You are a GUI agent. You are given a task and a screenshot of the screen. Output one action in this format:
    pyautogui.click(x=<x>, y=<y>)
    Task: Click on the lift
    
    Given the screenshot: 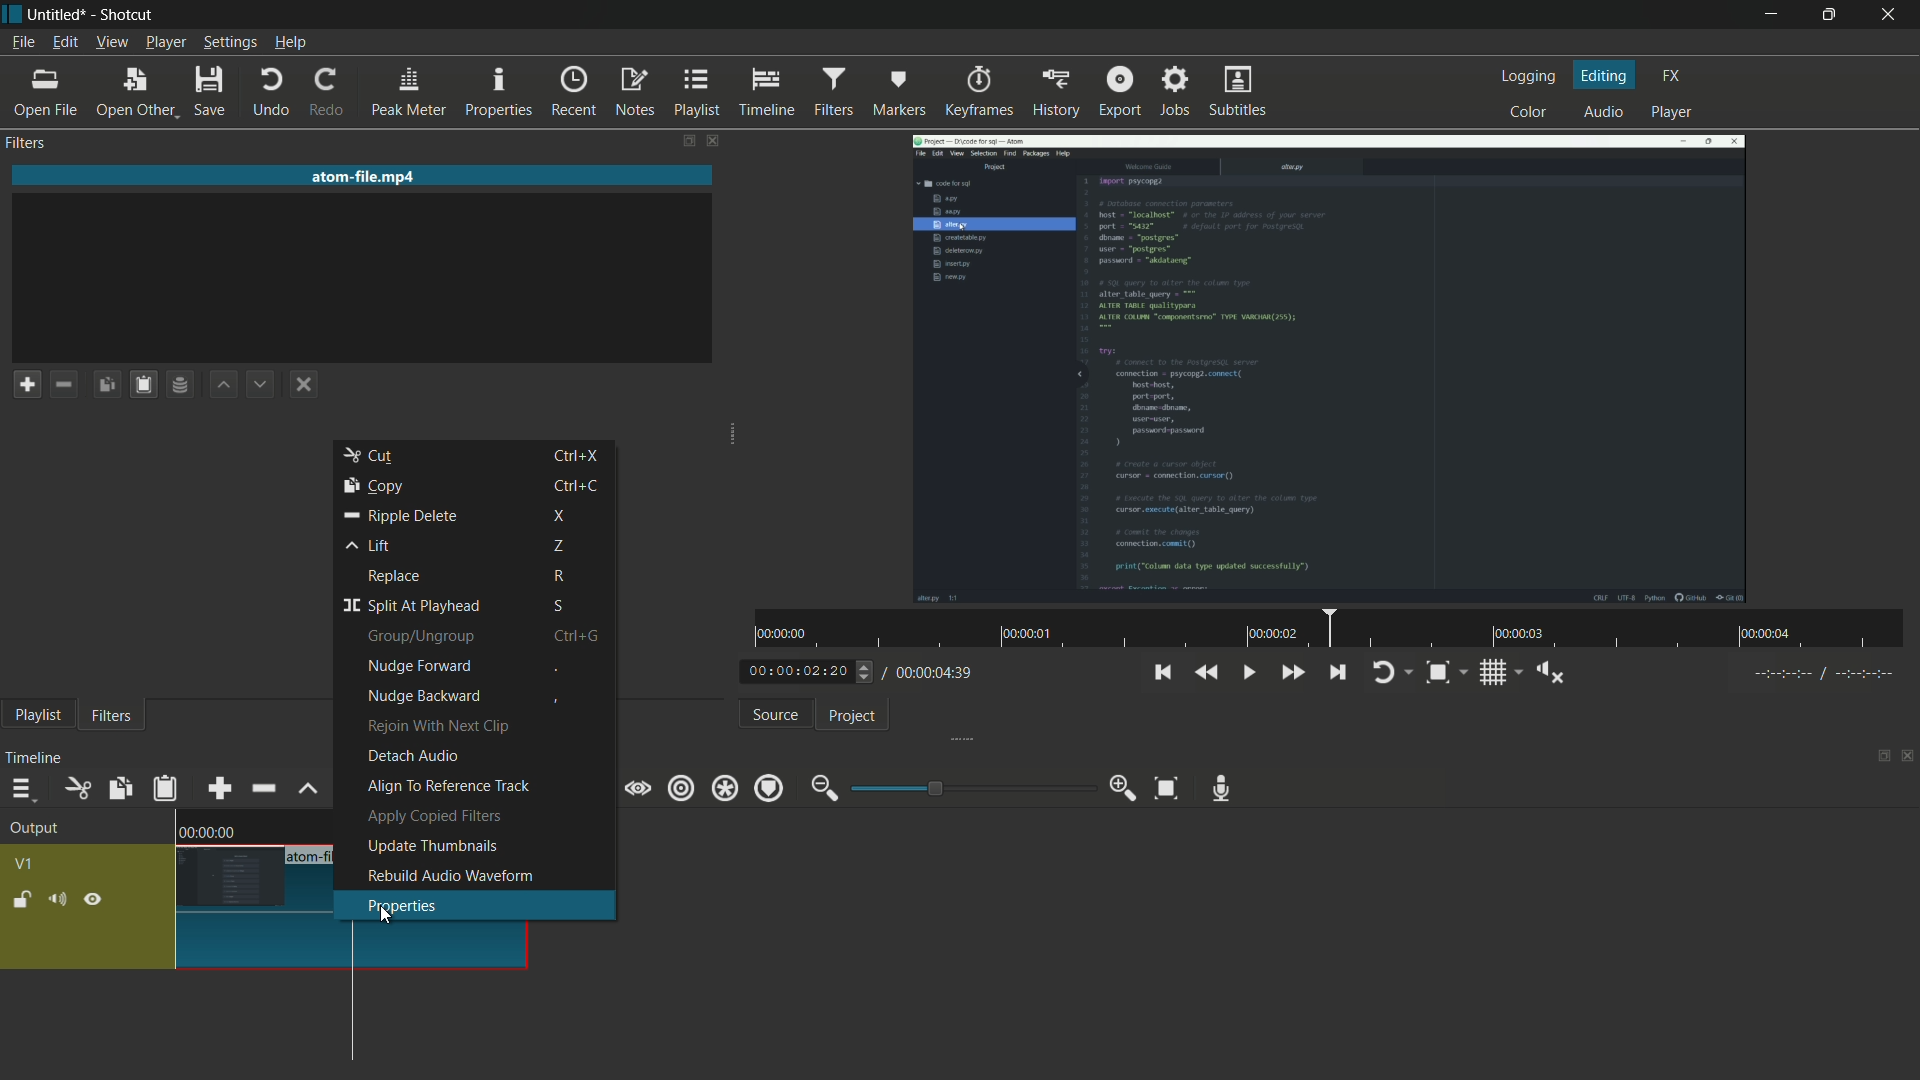 What is the action you would take?
    pyautogui.click(x=368, y=546)
    